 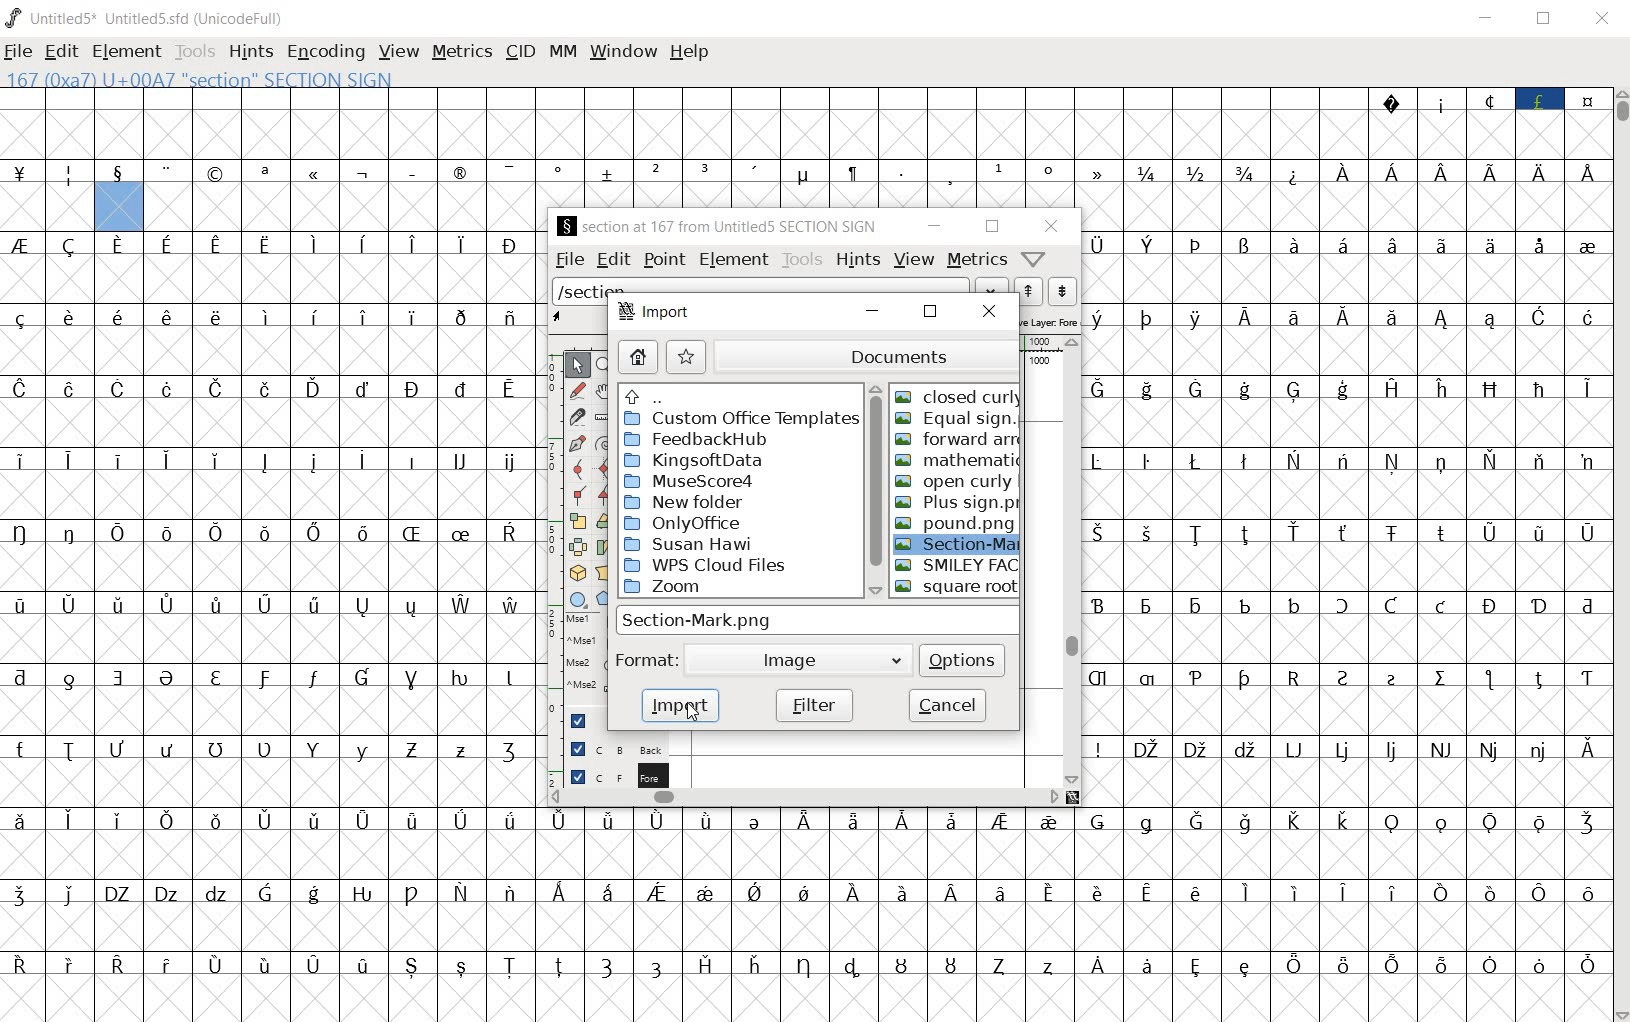 What do you see at coordinates (1461, 172) in the screenshot?
I see `special letters` at bounding box center [1461, 172].